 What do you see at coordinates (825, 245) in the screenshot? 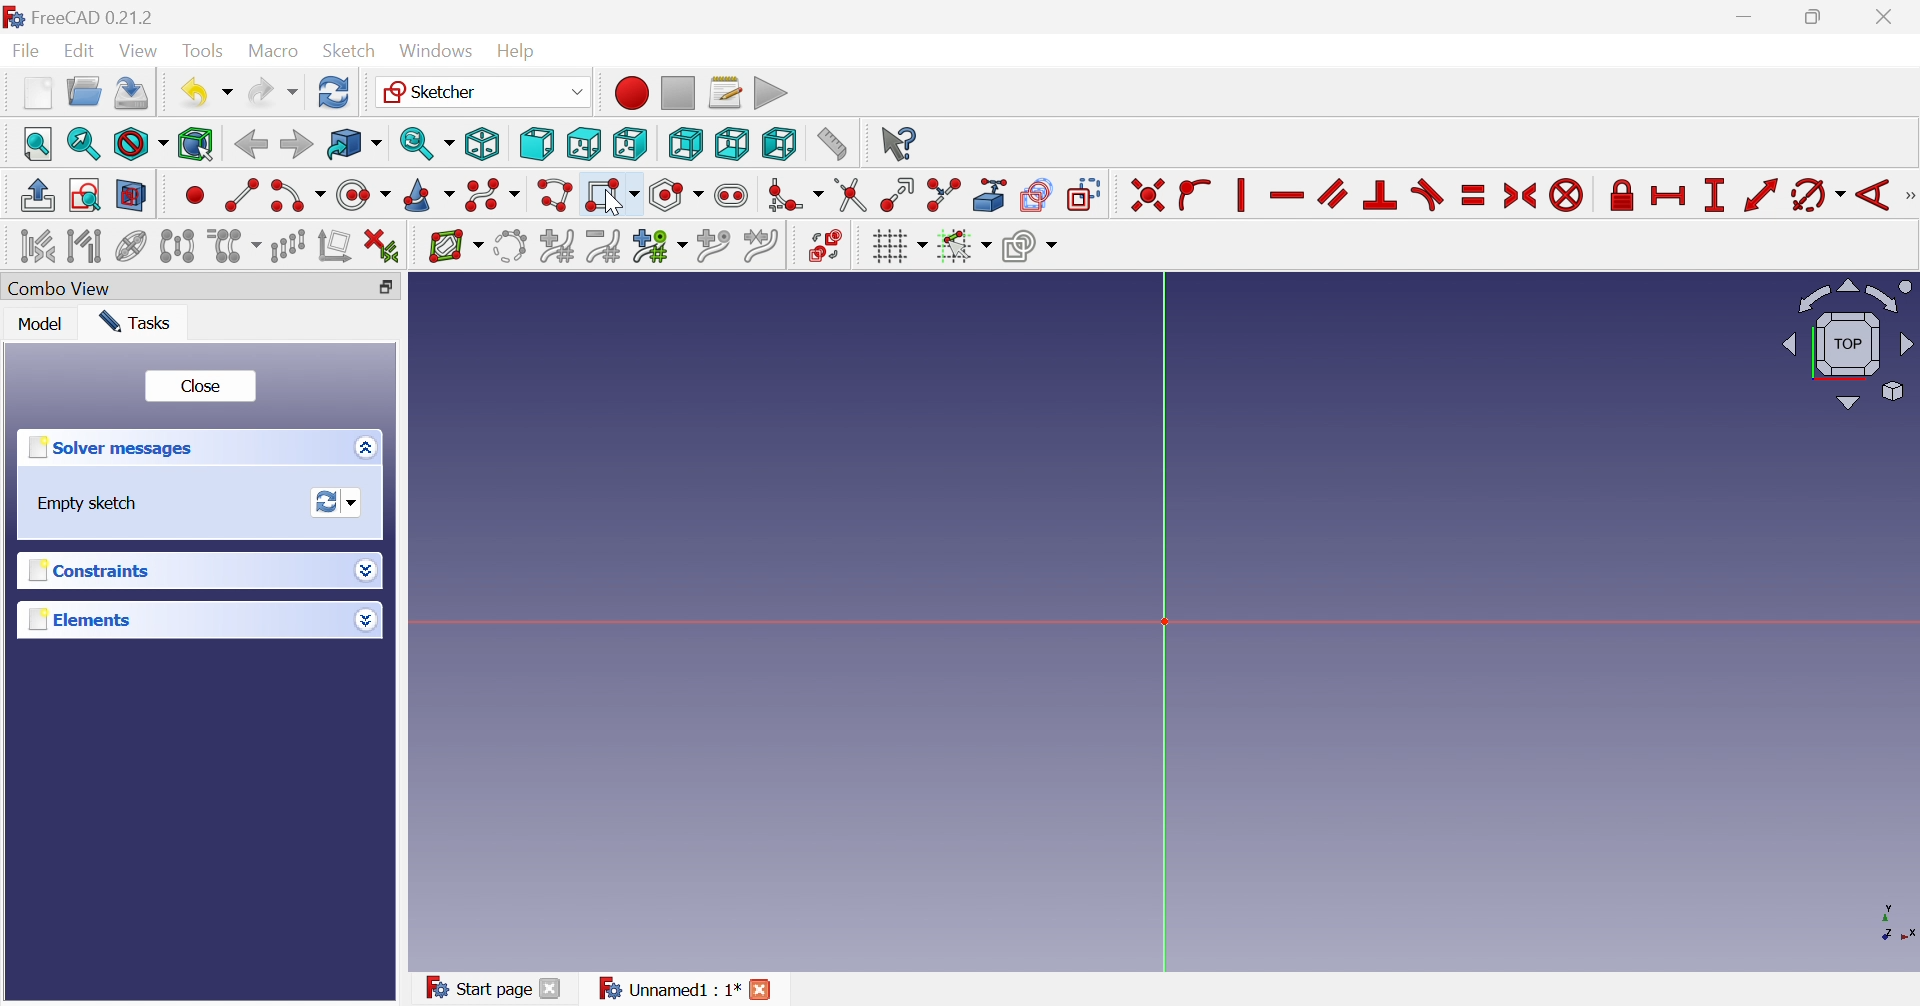
I see `Switch virtual space` at bounding box center [825, 245].